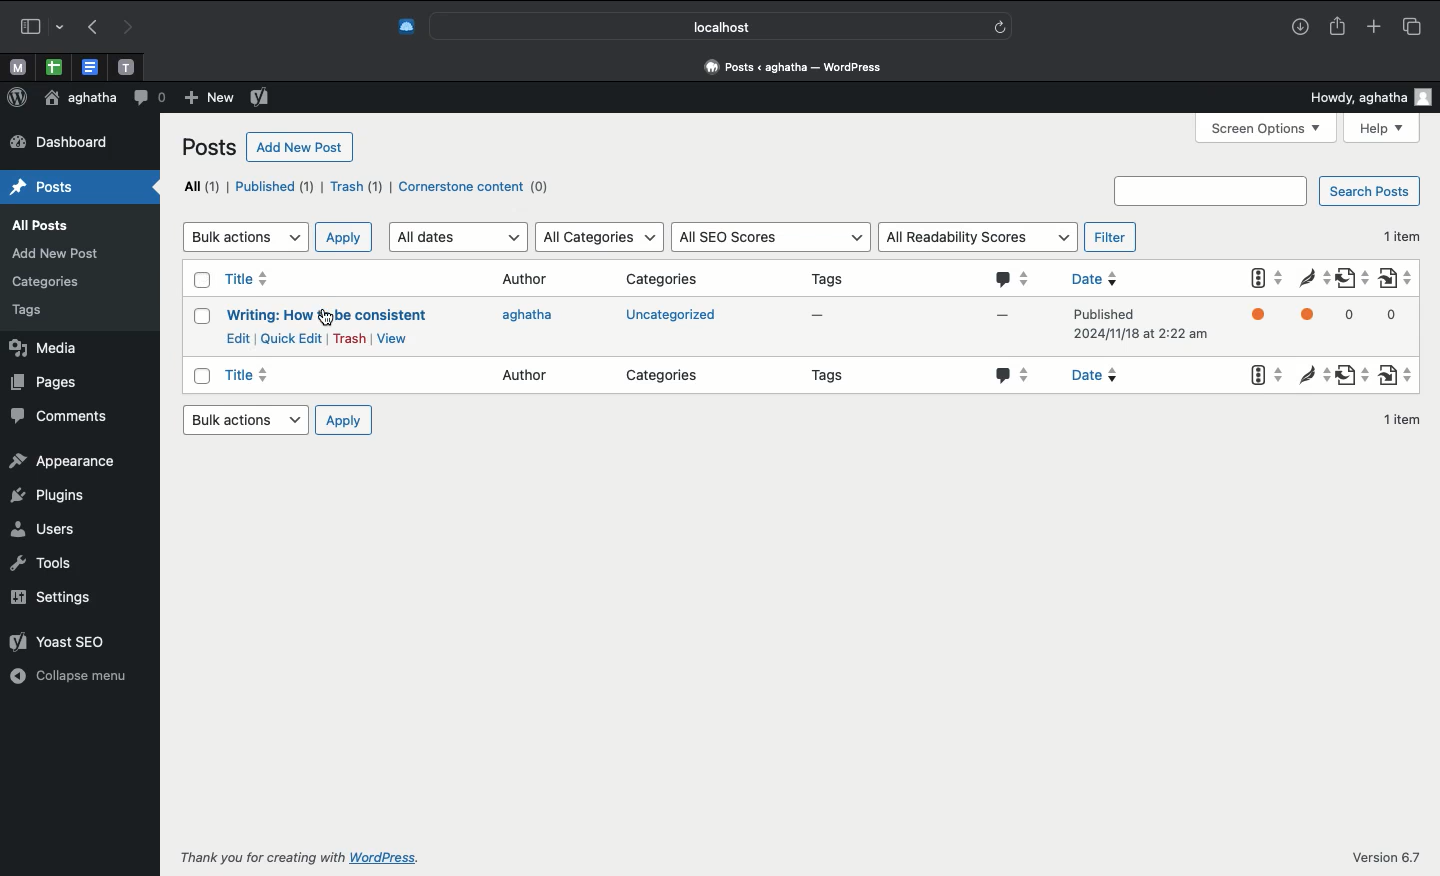 Image resolution: width=1440 pixels, height=876 pixels. I want to click on pinned tab, google docs, so click(88, 63).